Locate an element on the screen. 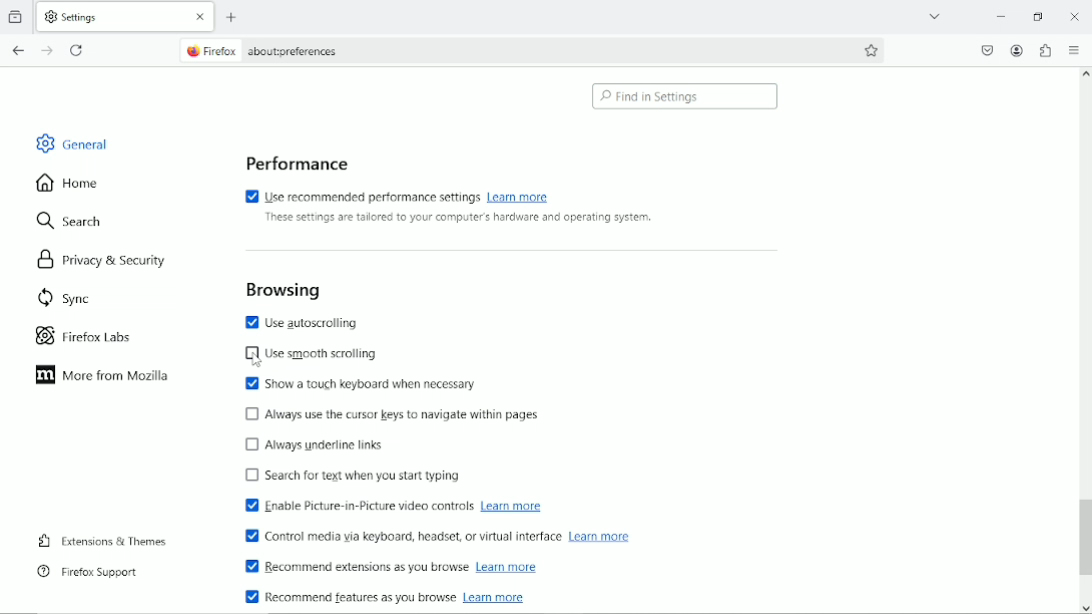 The height and width of the screenshot is (614, 1092). Learn more is located at coordinates (513, 506).